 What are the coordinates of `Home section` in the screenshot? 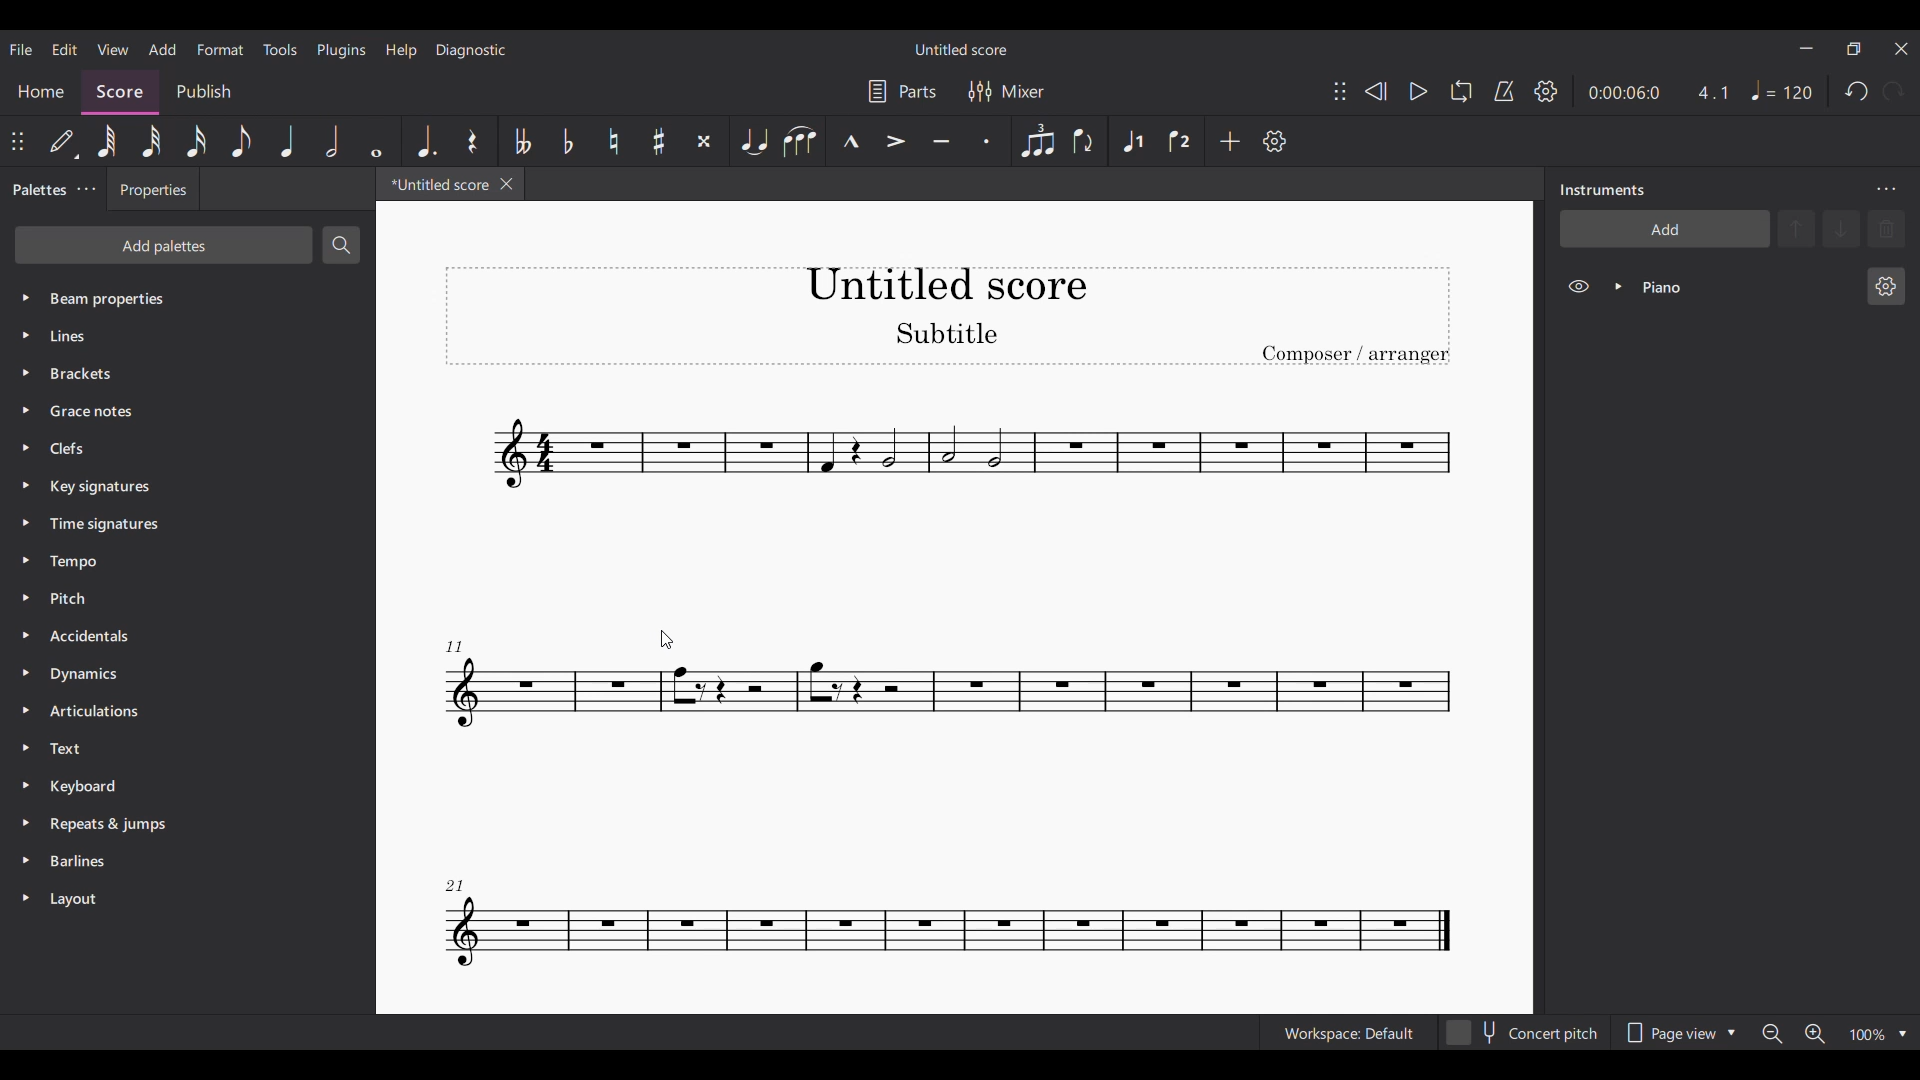 It's located at (41, 91).